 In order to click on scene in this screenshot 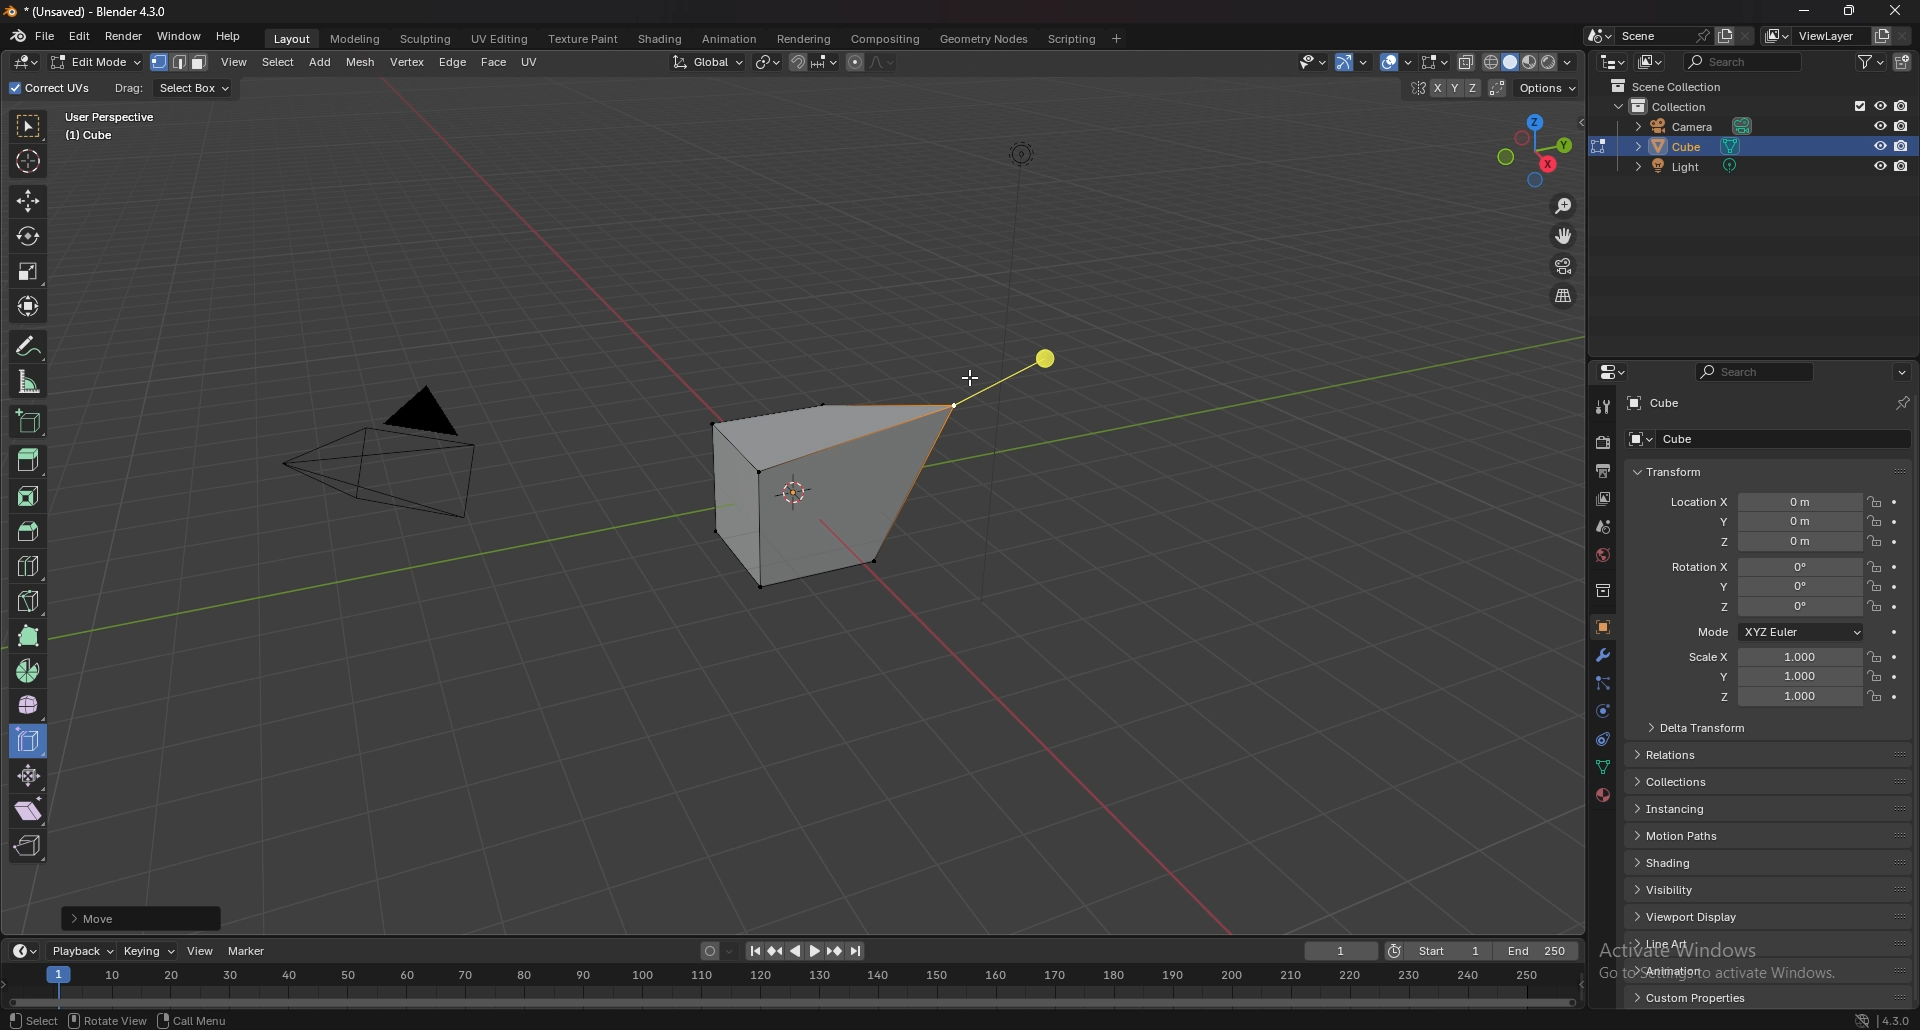, I will do `click(1606, 525)`.